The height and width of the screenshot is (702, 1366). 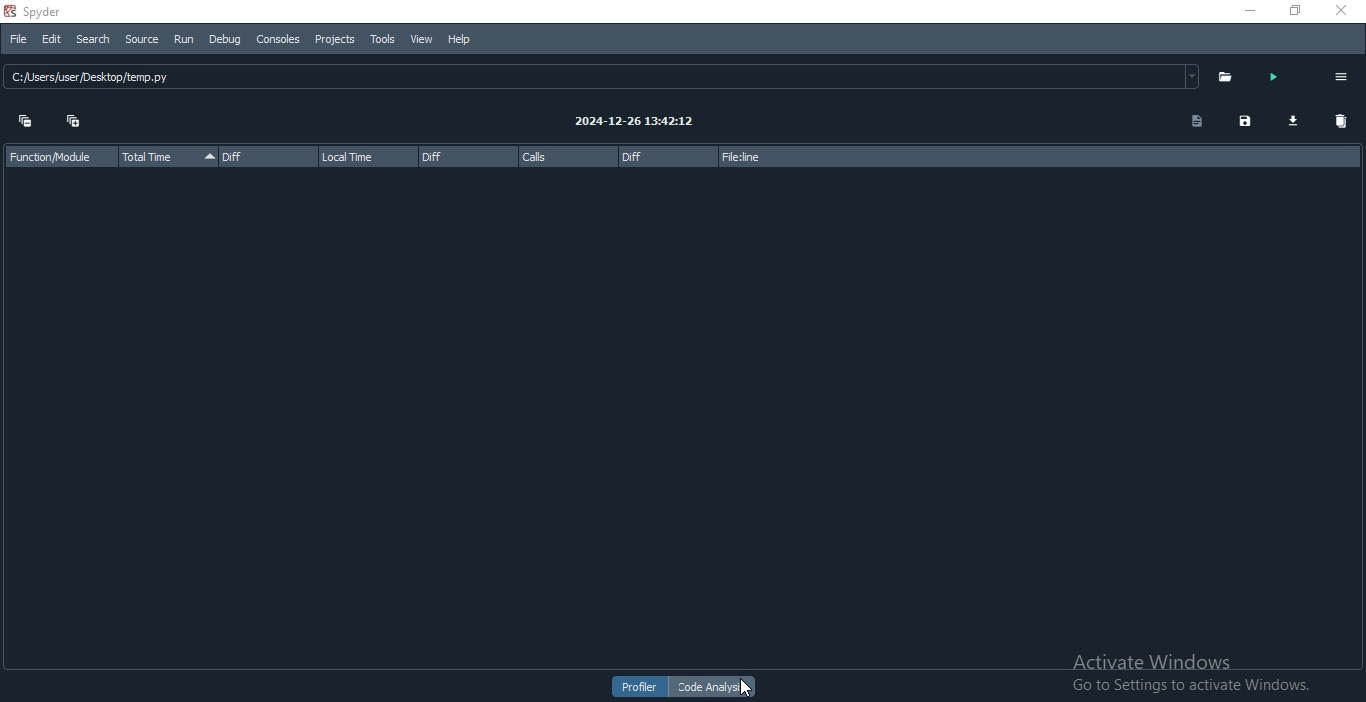 I want to click on Tools, so click(x=382, y=39).